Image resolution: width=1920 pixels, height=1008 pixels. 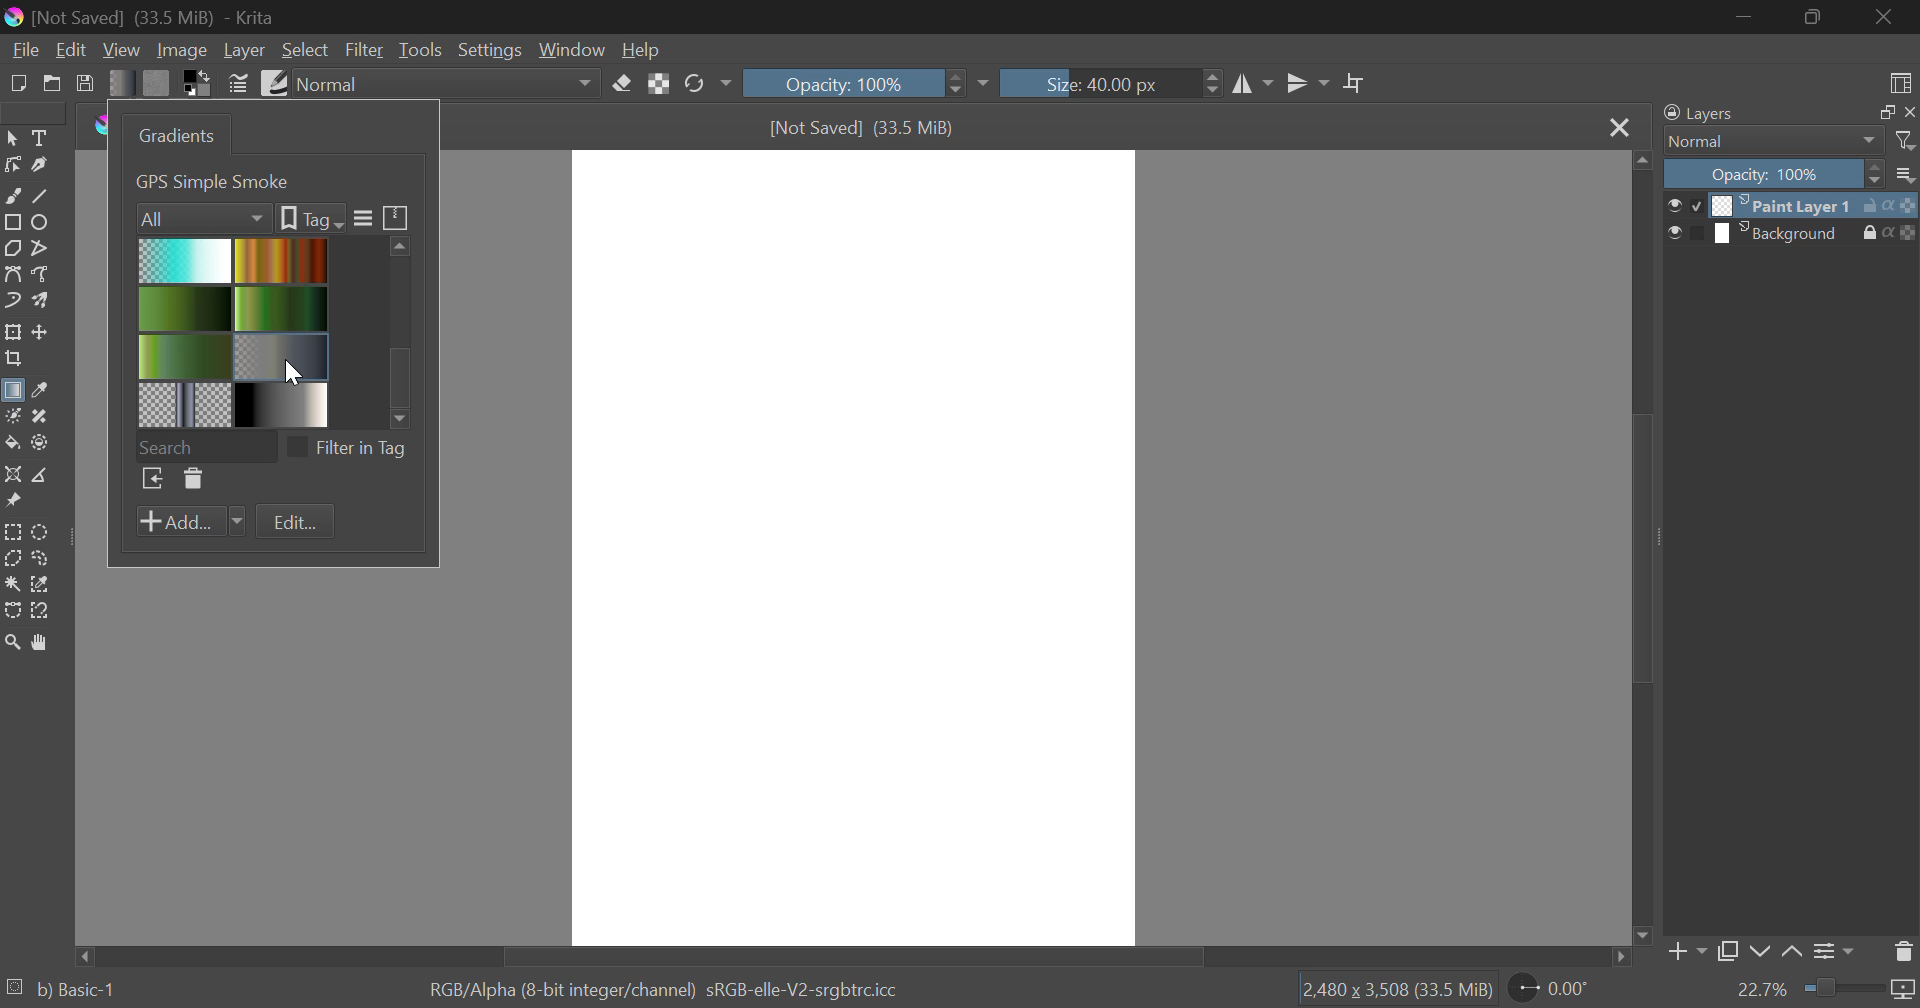 What do you see at coordinates (1825, 991) in the screenshot?
I see `22.7%` at bounding box center [1825, 991].